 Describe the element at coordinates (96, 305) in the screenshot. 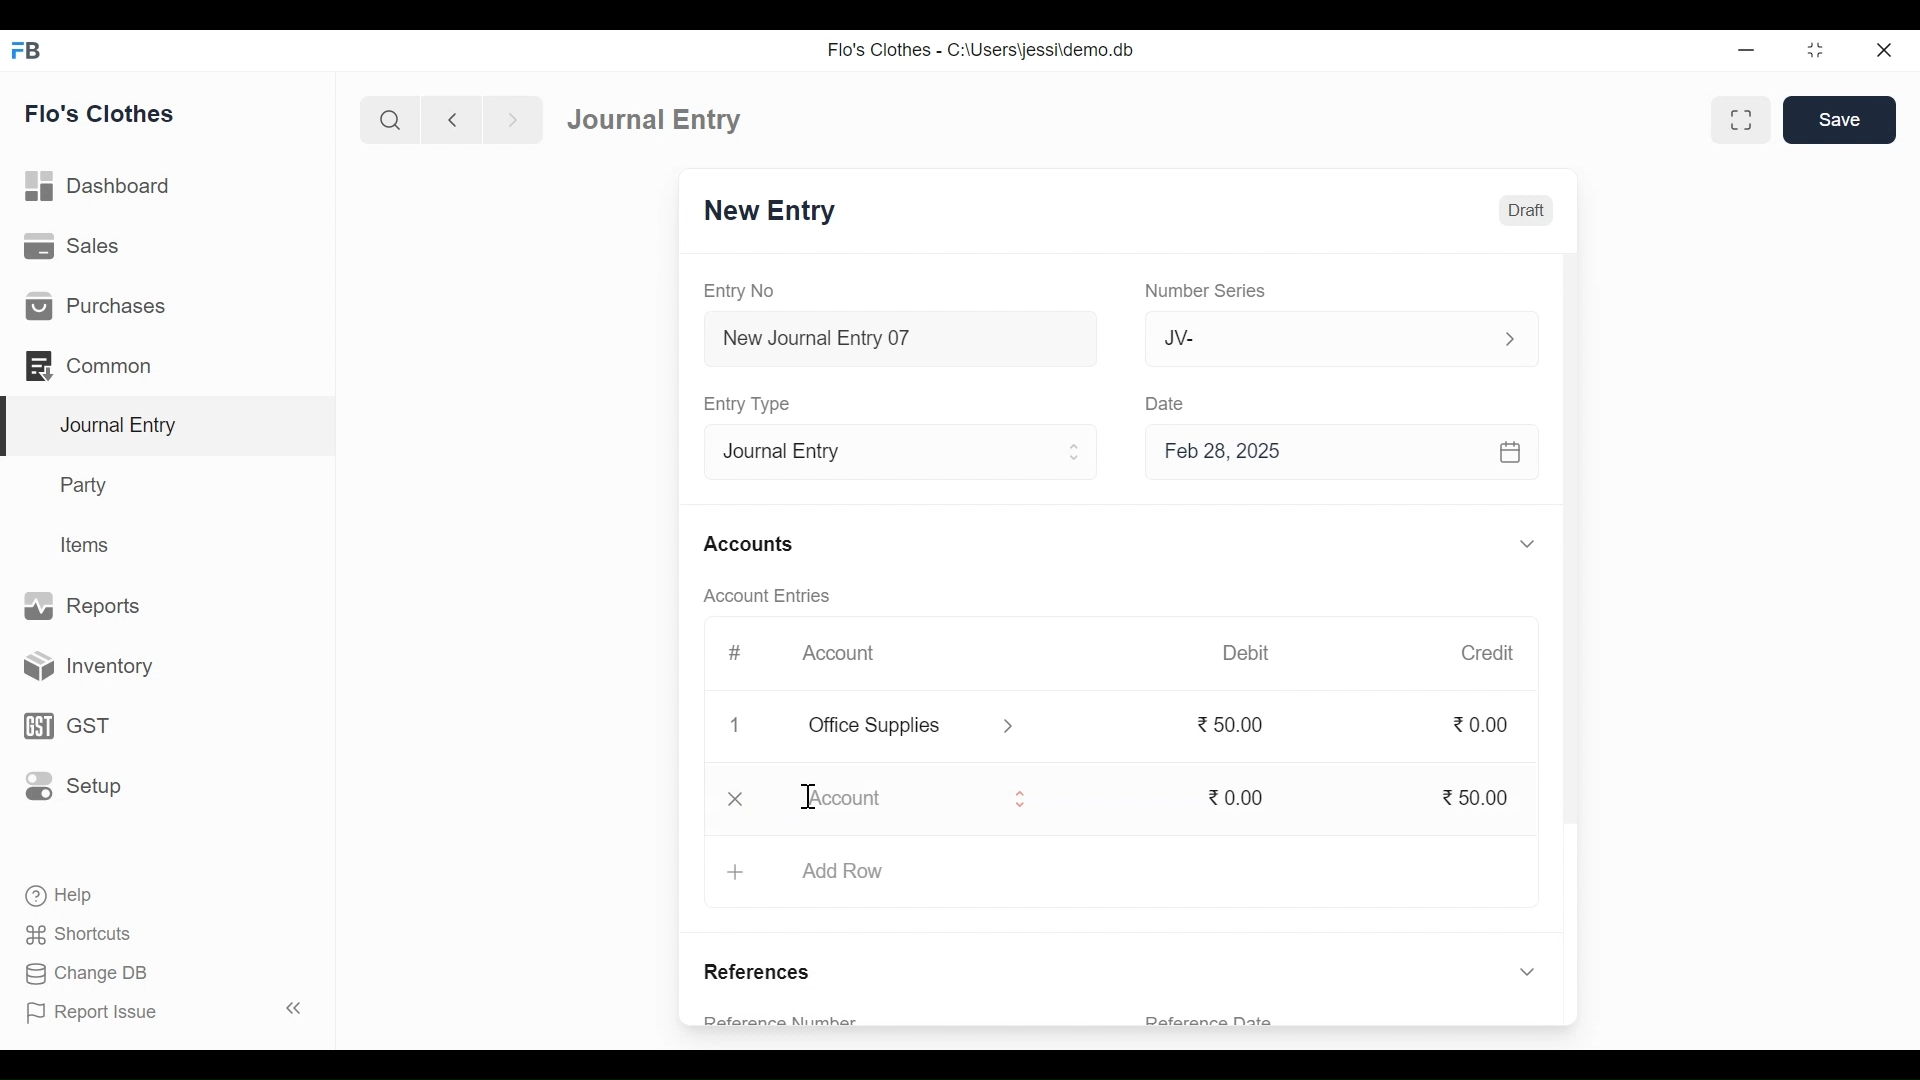

I see `Purchases` at that location.